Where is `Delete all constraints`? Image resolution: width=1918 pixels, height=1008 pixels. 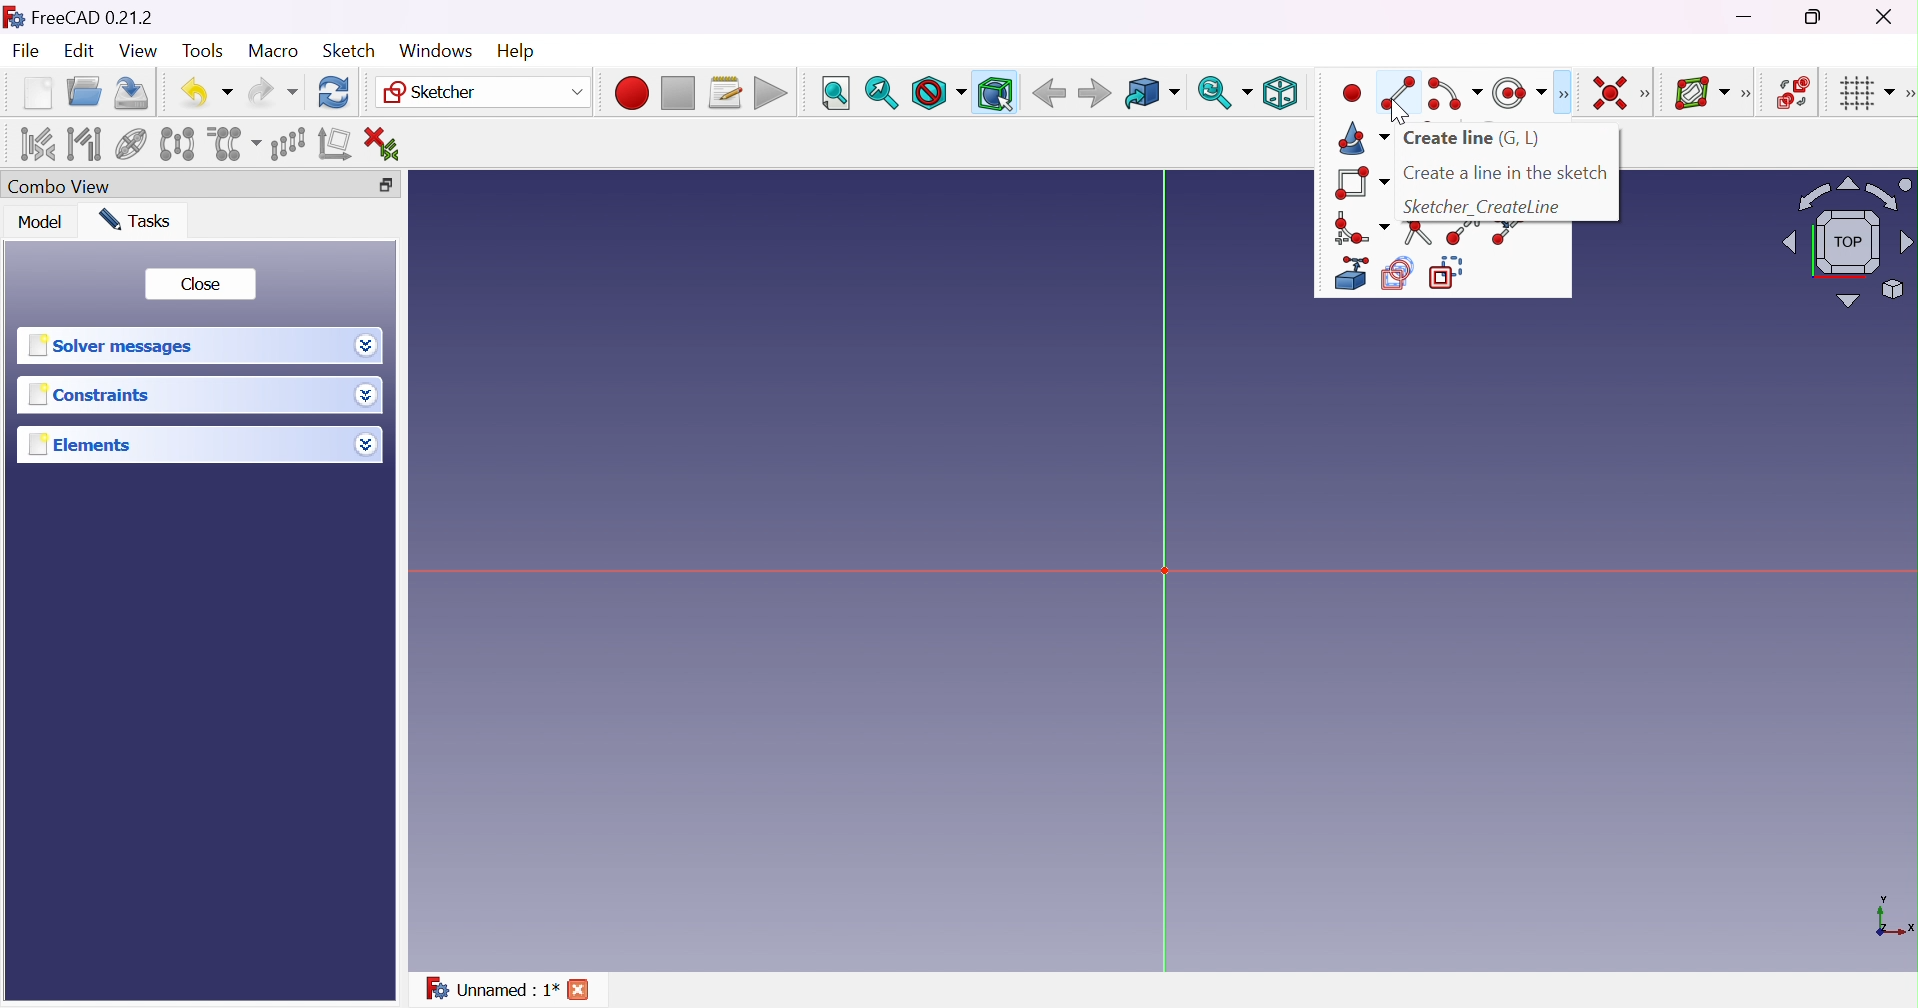
Delete all constraints is located at coordinates (388, 143).